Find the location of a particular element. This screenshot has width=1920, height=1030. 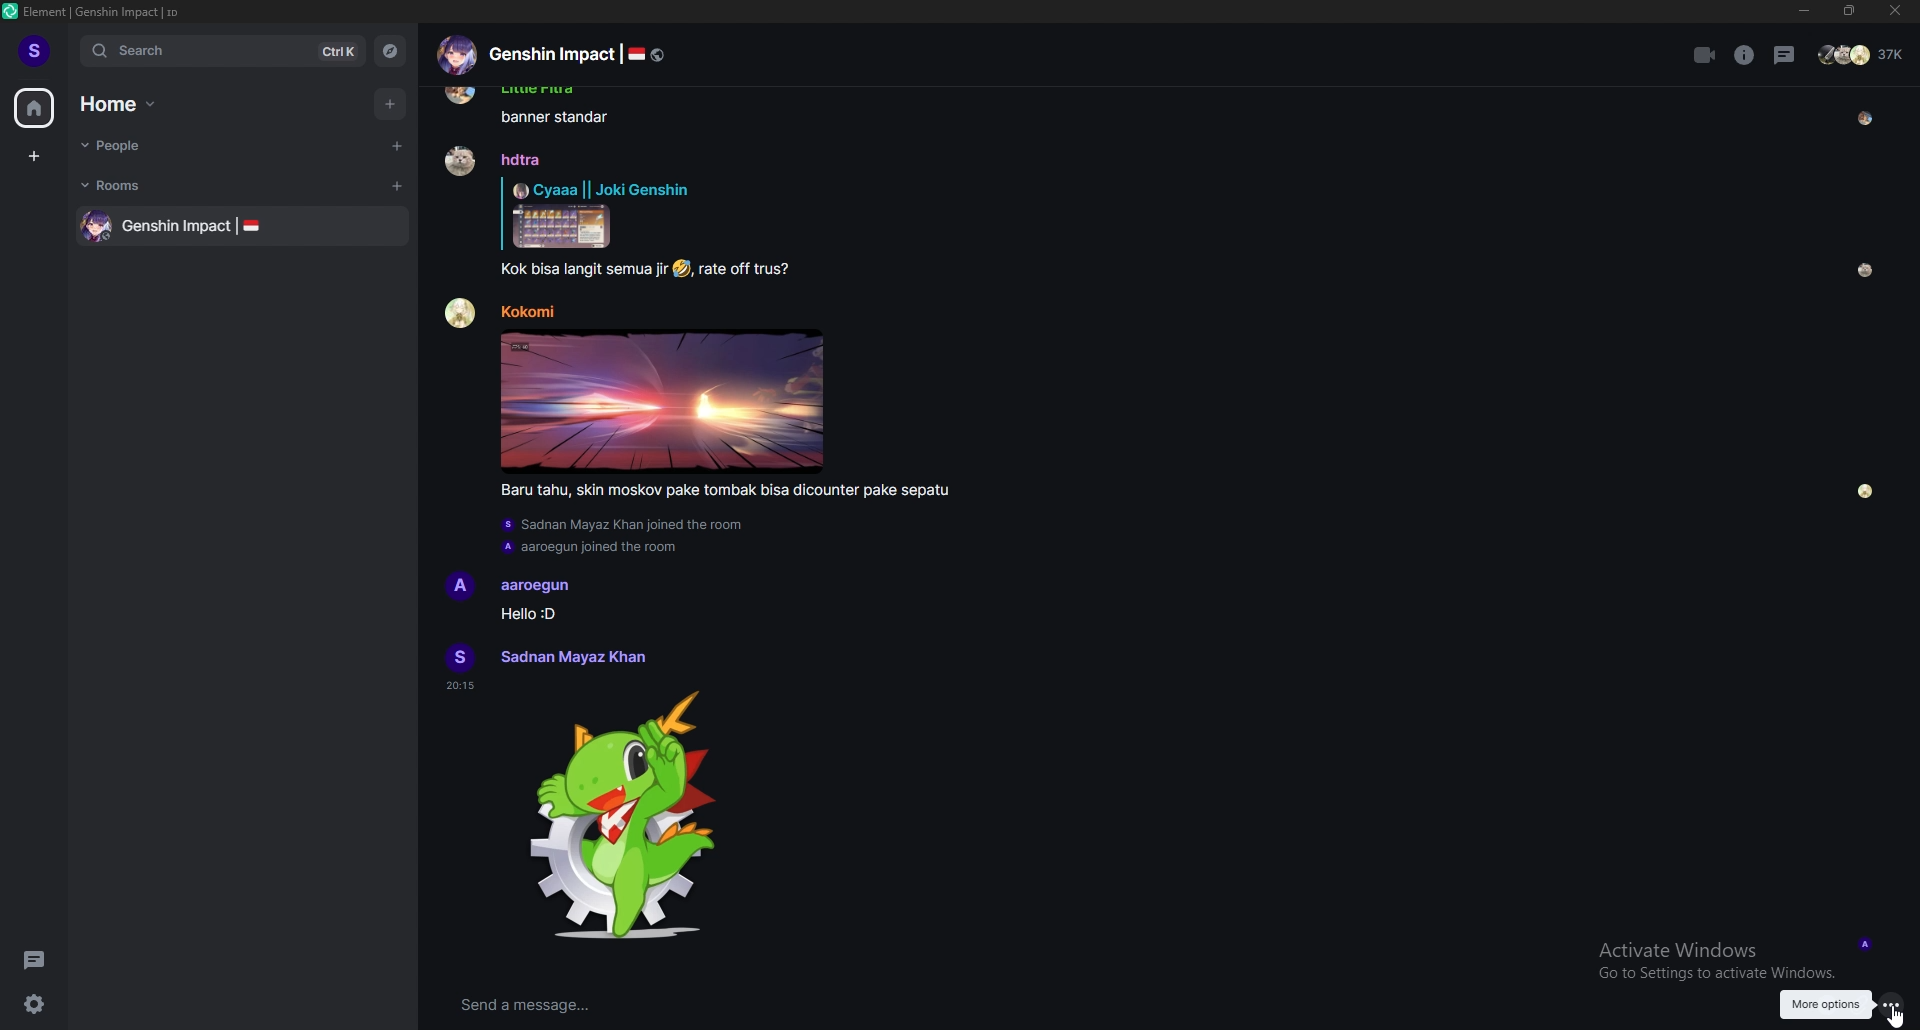

banner standar is located at coordinates (555, 117).